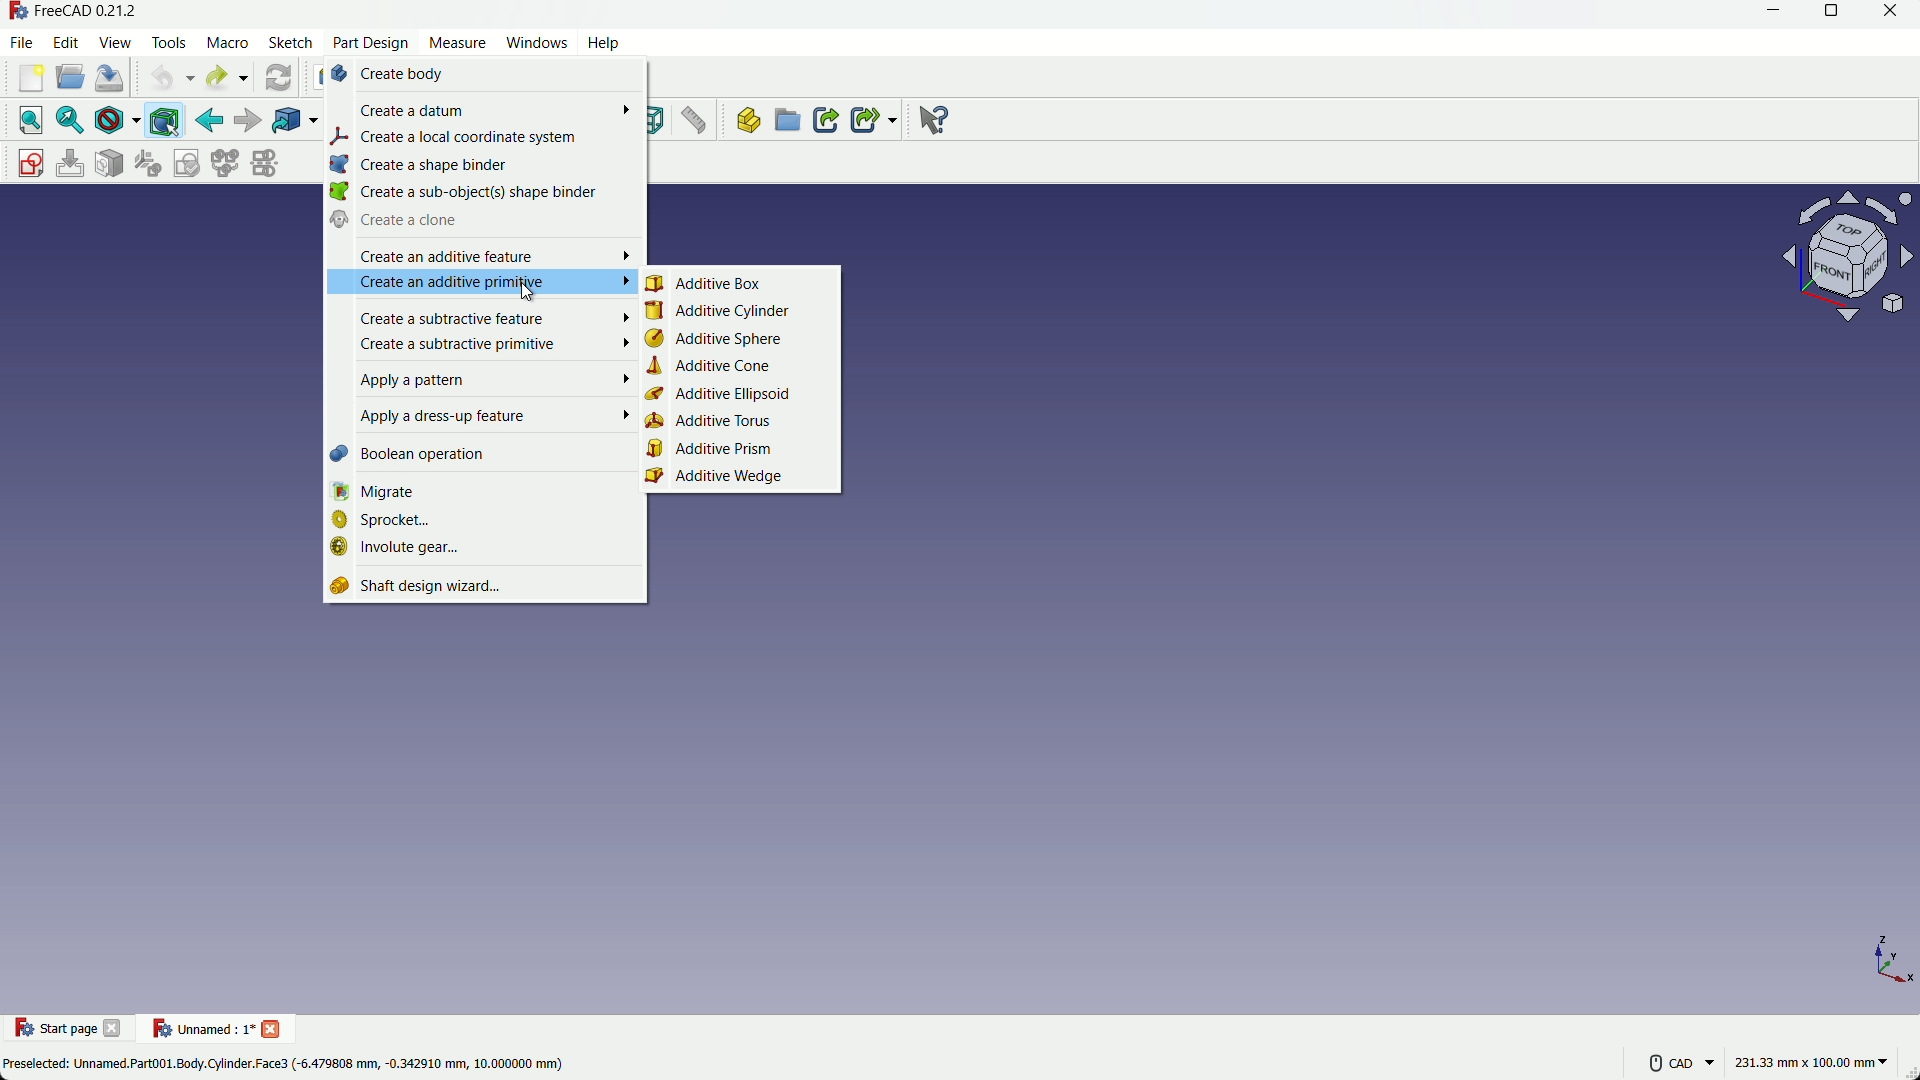 The image size is (1920, 1080). I want to click on , so click(82, 13).